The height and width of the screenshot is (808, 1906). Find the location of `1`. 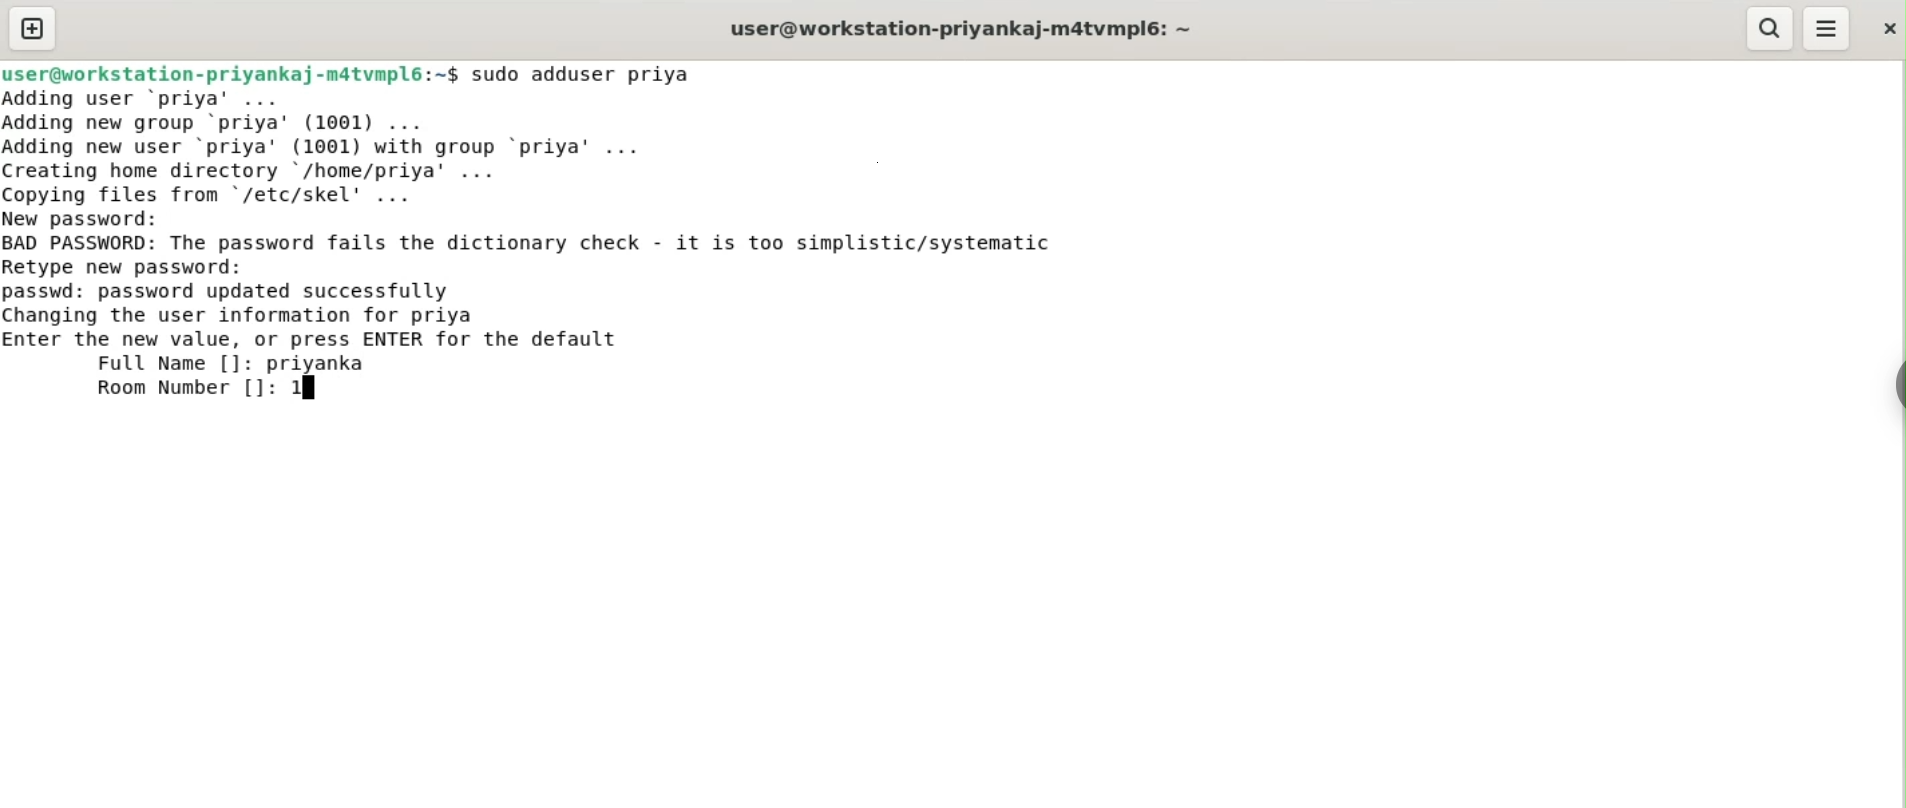

1 is located at coordinates (303, 391).